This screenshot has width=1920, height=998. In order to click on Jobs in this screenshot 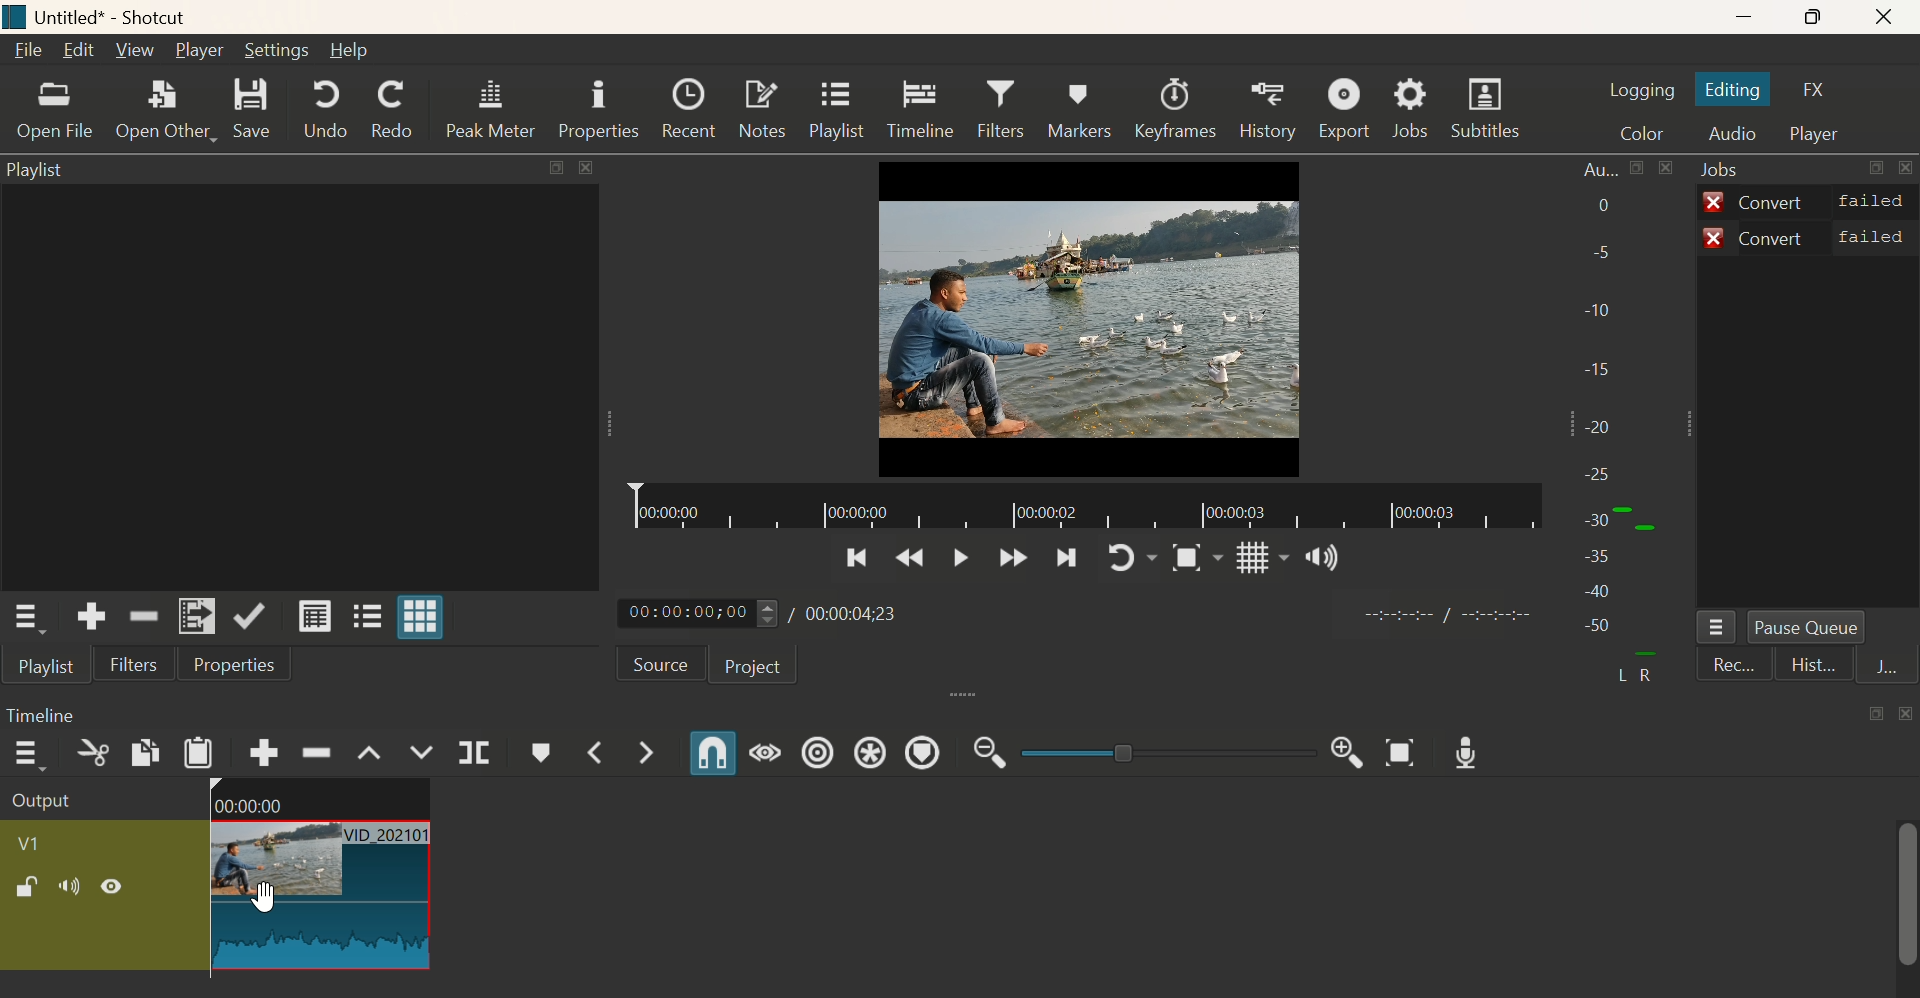, I will do `click(1728, 170)`.